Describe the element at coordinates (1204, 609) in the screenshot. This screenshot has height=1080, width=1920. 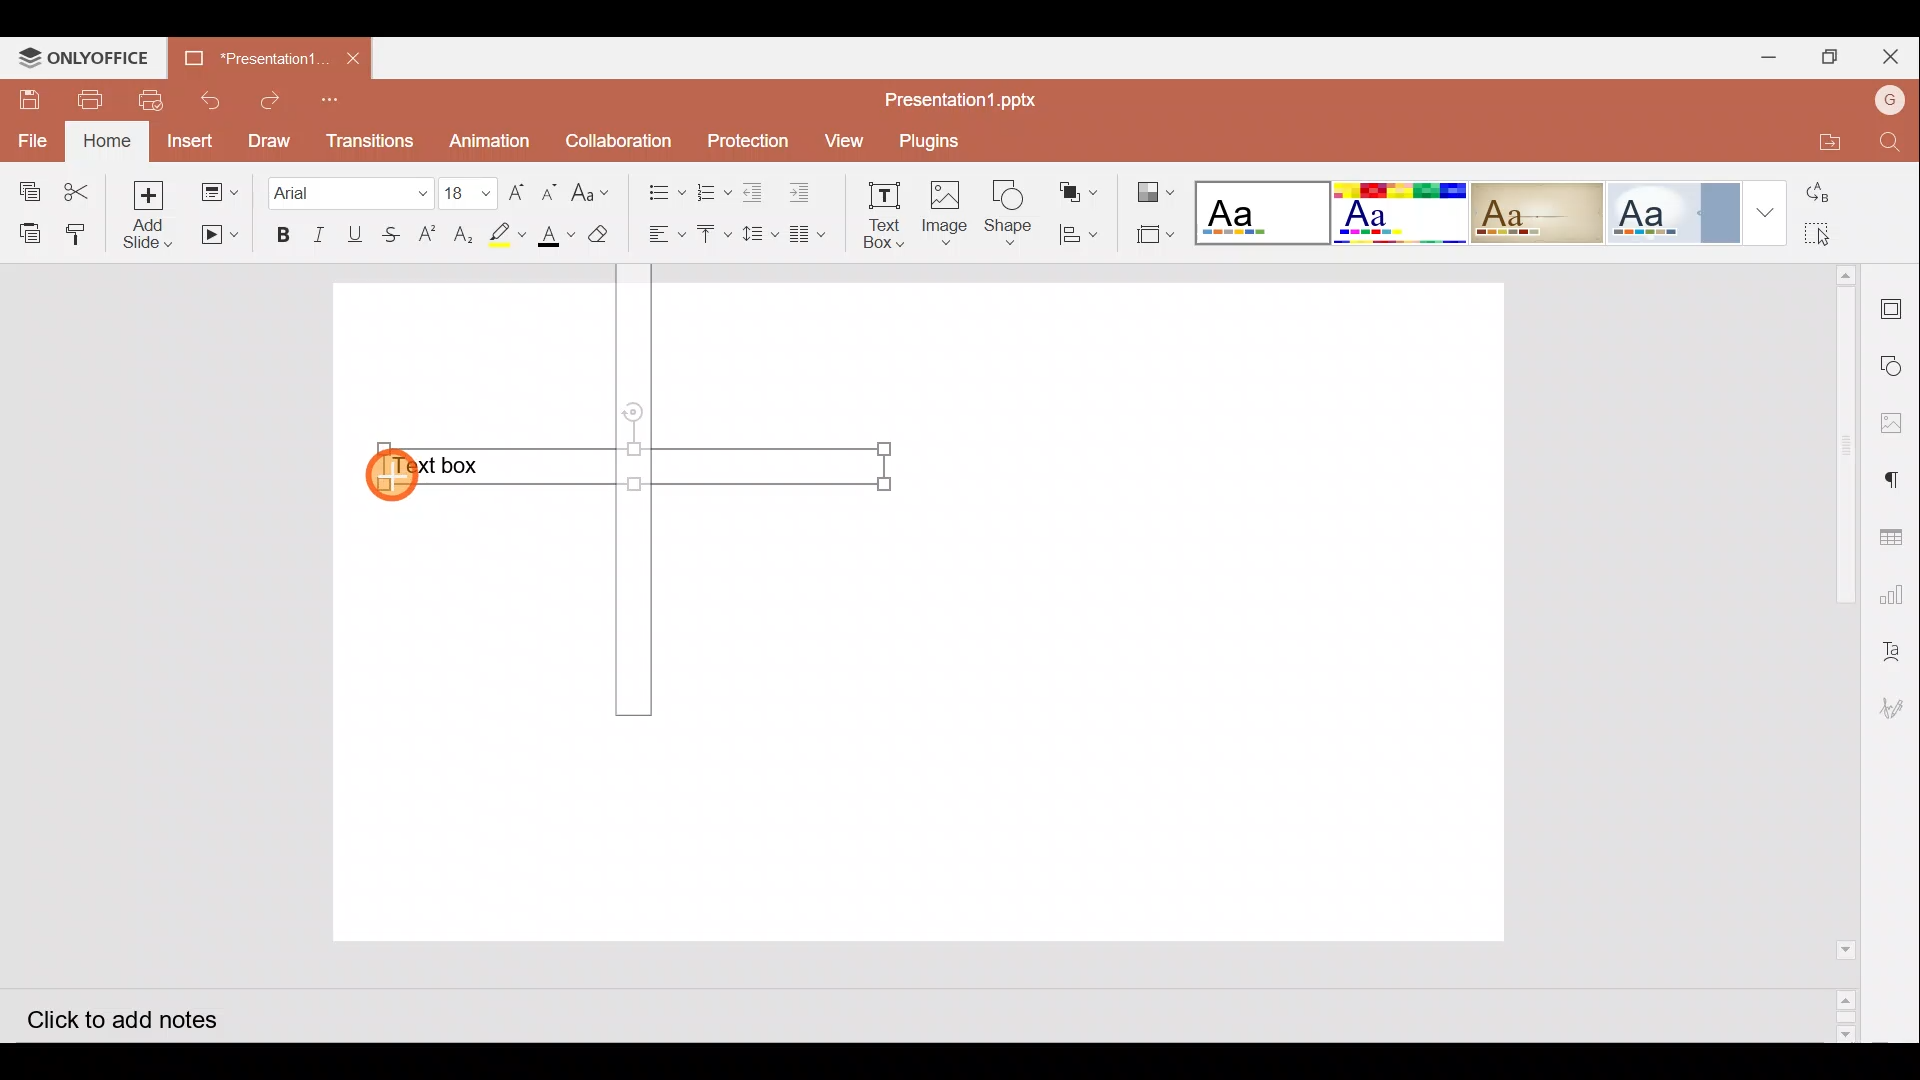
I see `Presentation slide` at that location.